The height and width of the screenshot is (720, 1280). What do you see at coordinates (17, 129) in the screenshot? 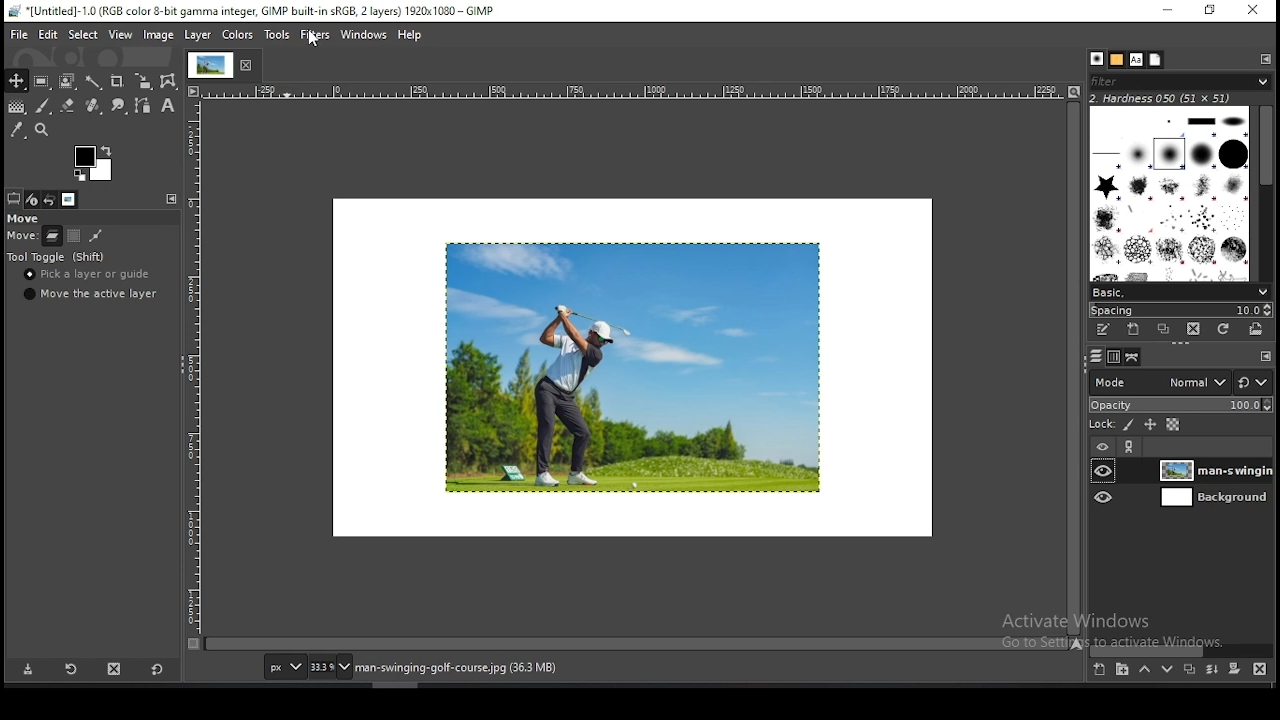
I see `color picker tool` at bounding box center [17, 129].